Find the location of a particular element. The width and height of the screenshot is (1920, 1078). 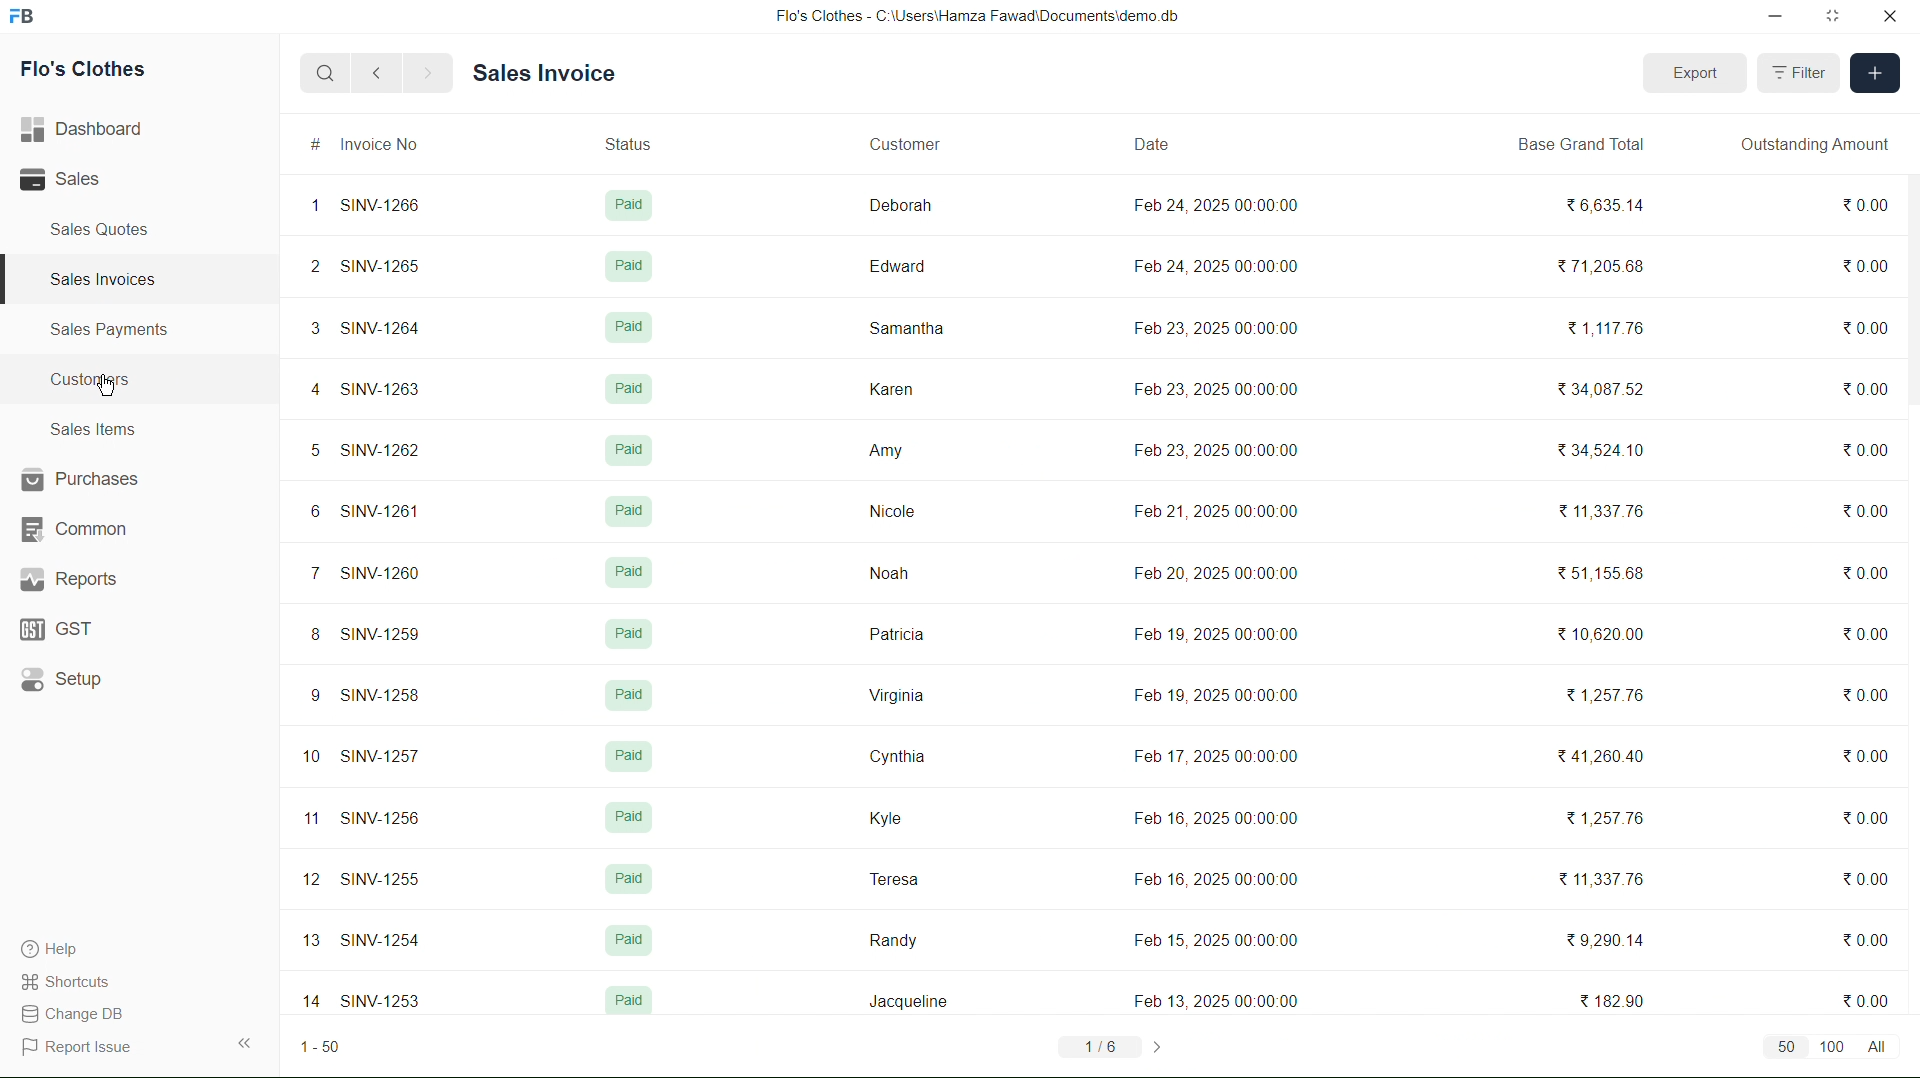

Expand is located at coordinates (247, 1041).